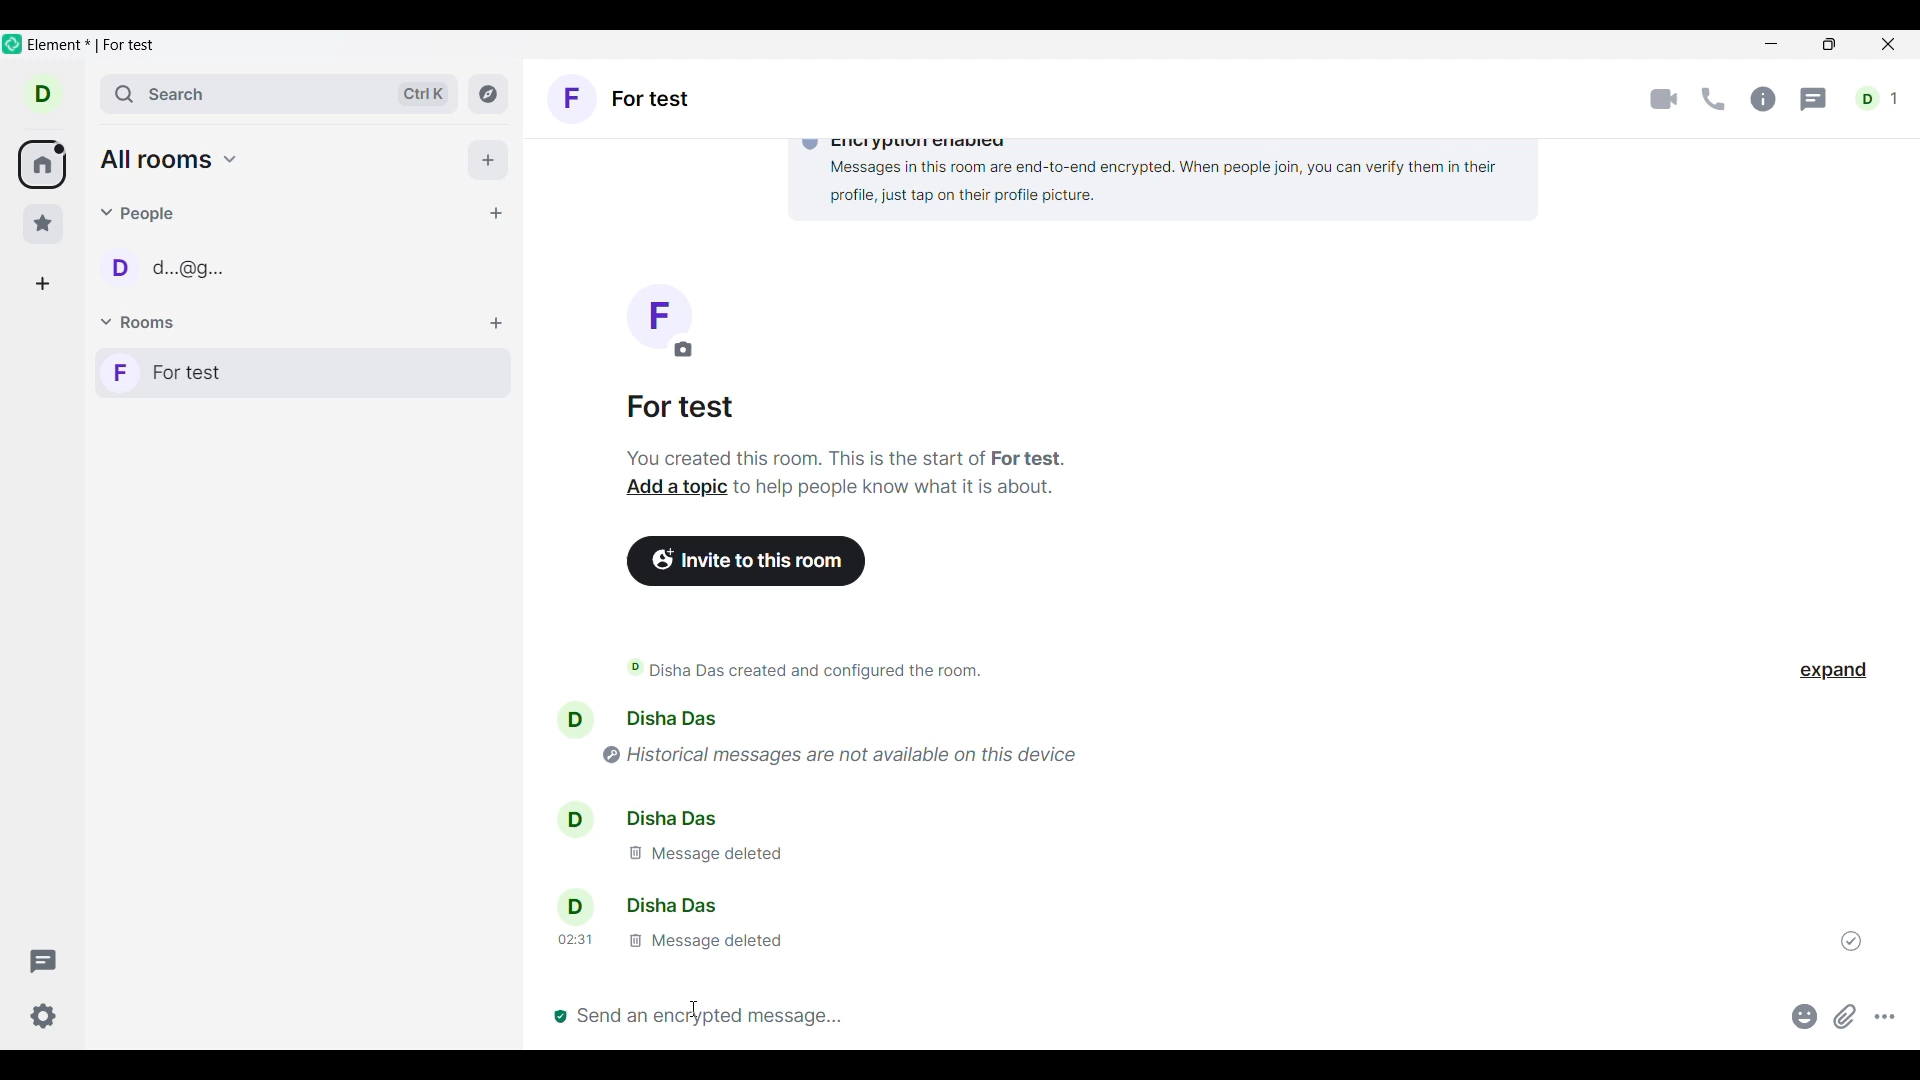  What do you see at coordinates (44, 224) in the screenshot?
I see `Favorites` at bounding box center [44, 224].